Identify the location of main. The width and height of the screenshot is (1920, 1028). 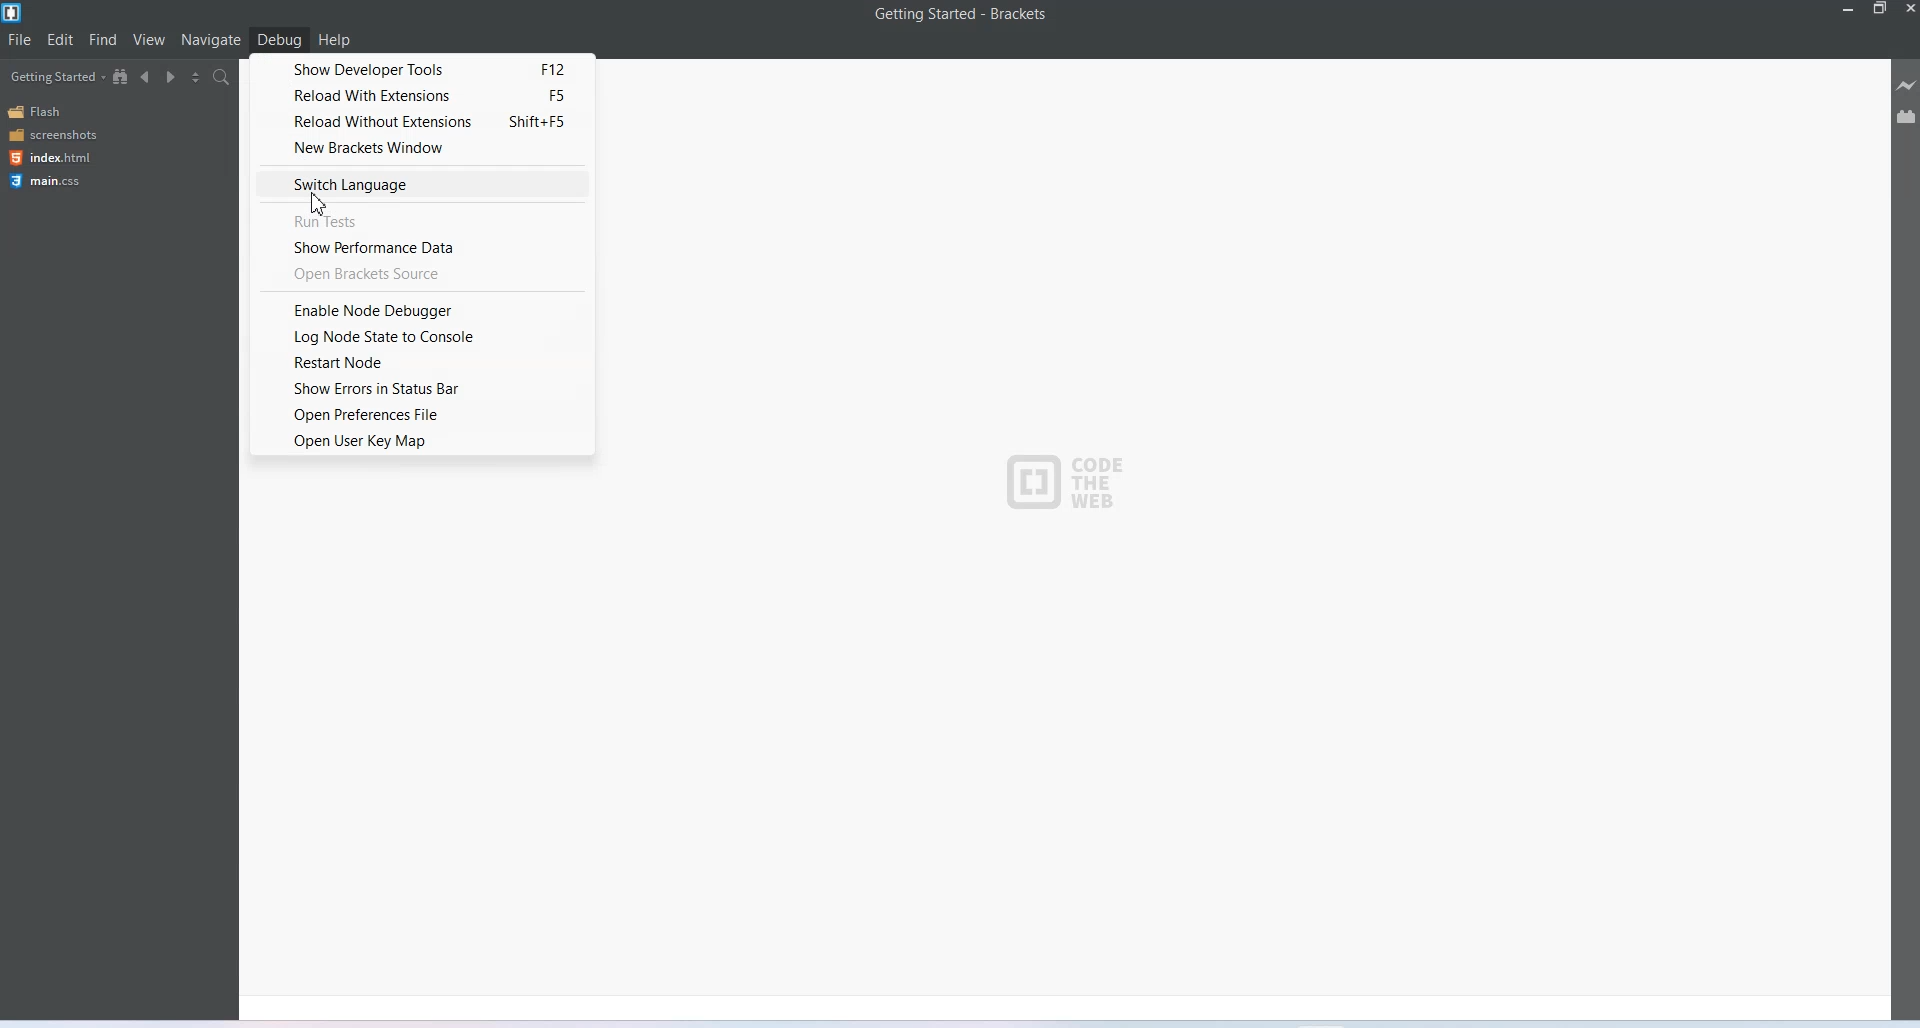
(49, 182).